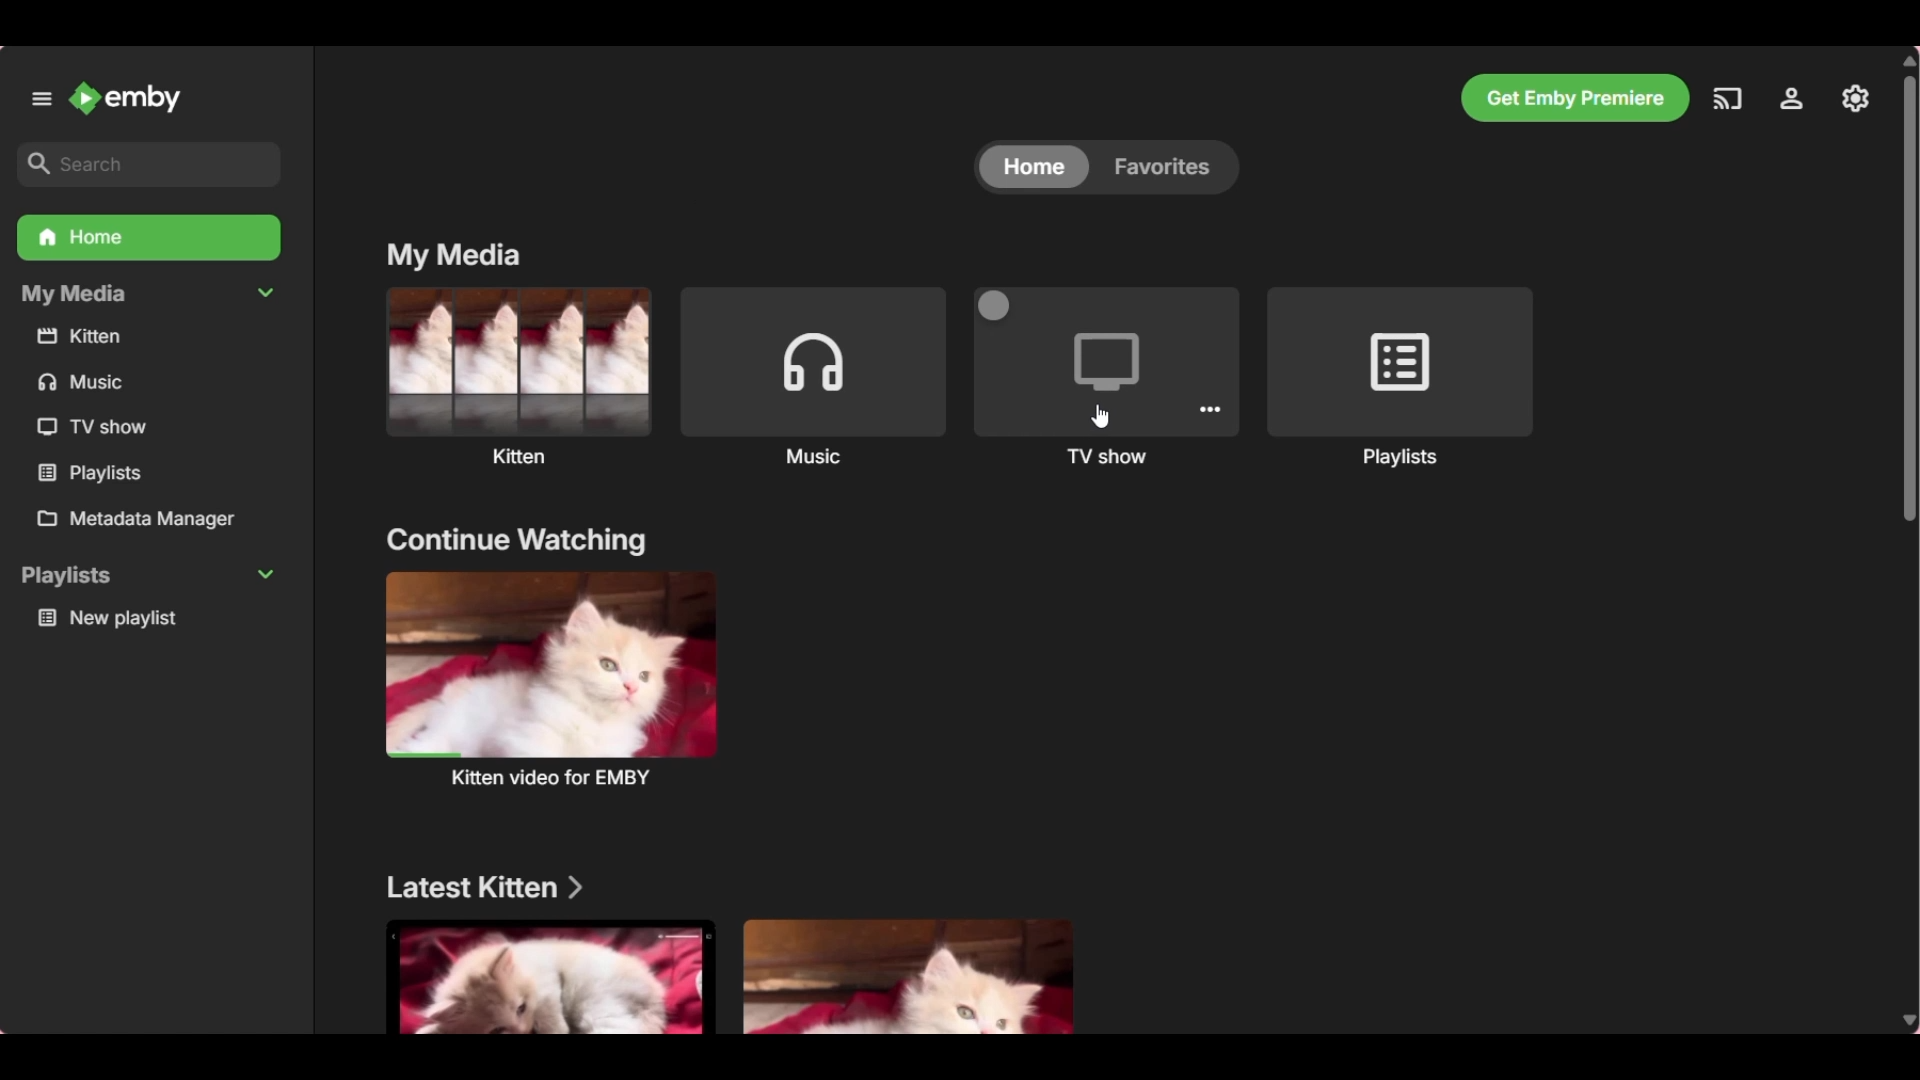 The width and height of the screenshot is (1920, 1080). Describe the element at coordinates (454, 256) in the screenshot. I see `Title of section` at that location.